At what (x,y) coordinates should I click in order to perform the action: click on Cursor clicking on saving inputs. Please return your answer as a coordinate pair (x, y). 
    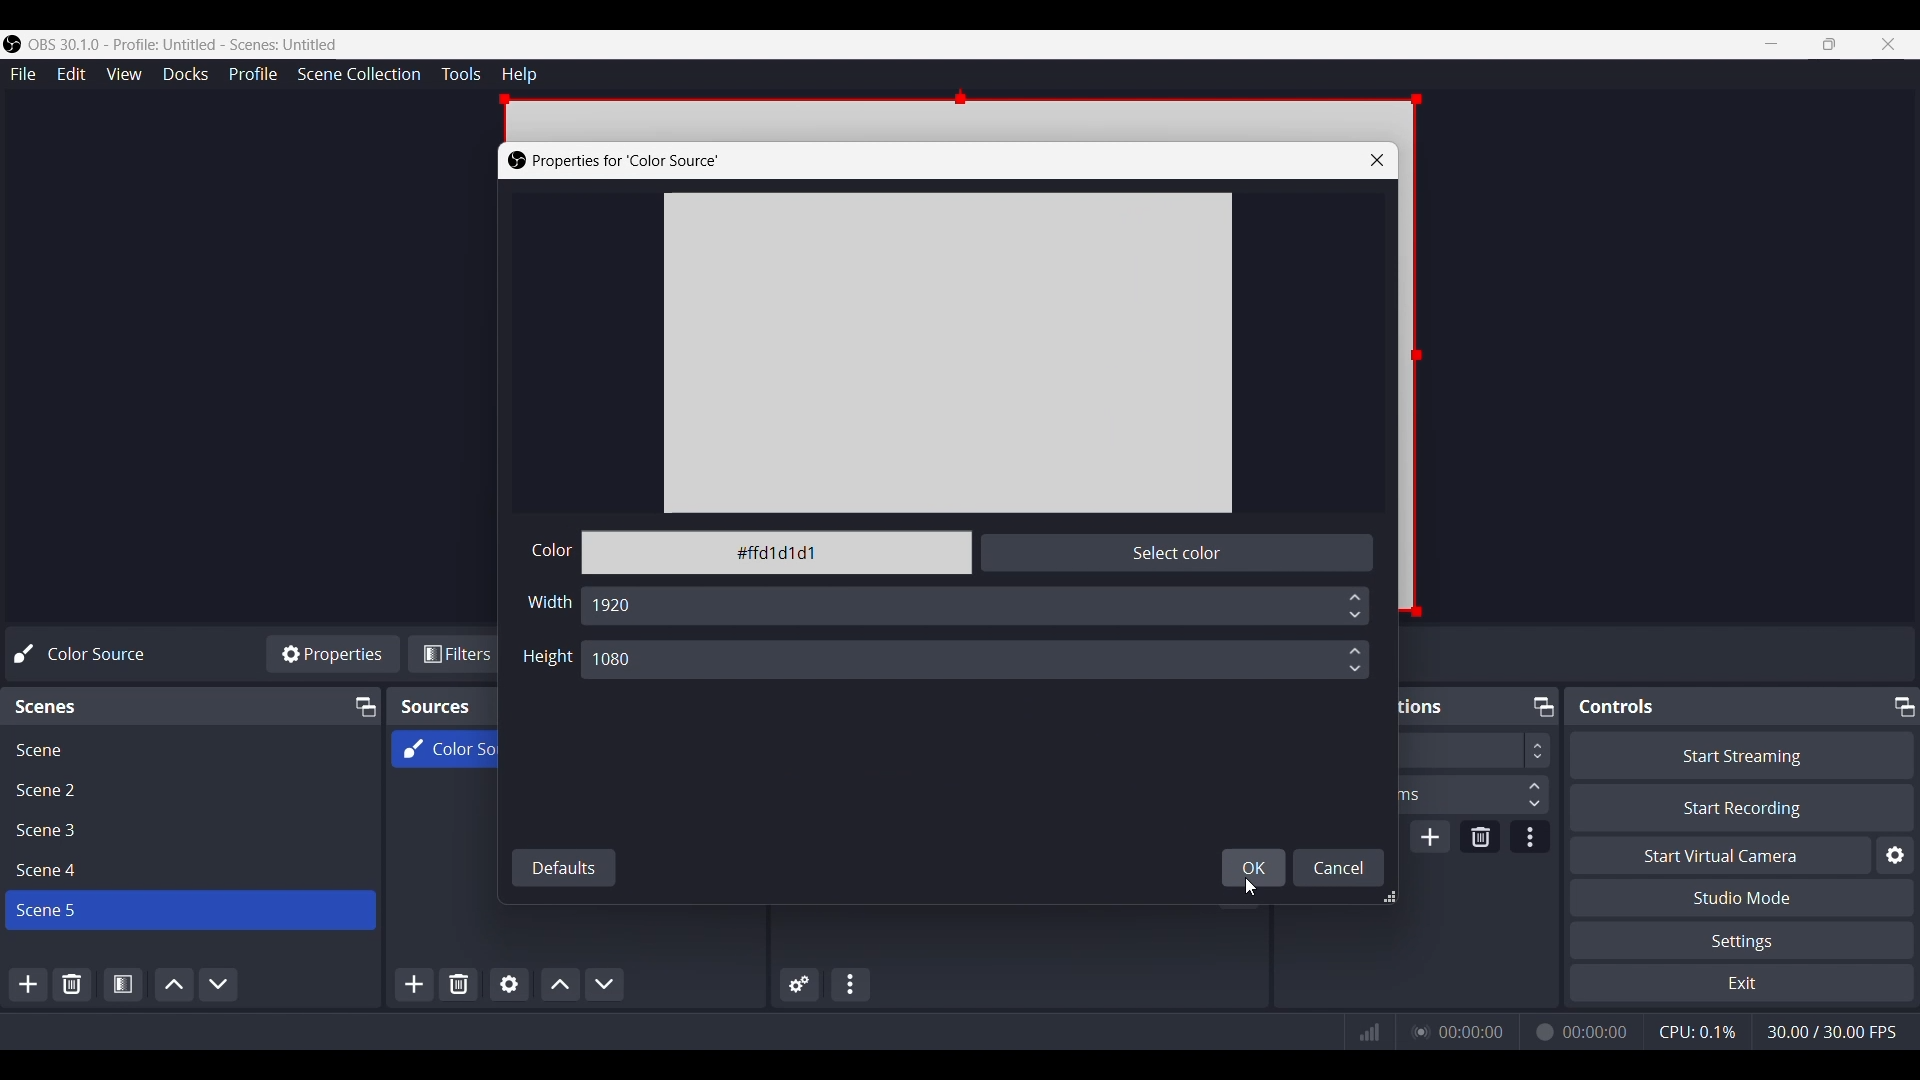
    Looking at the image, I should click on (1250, 887).